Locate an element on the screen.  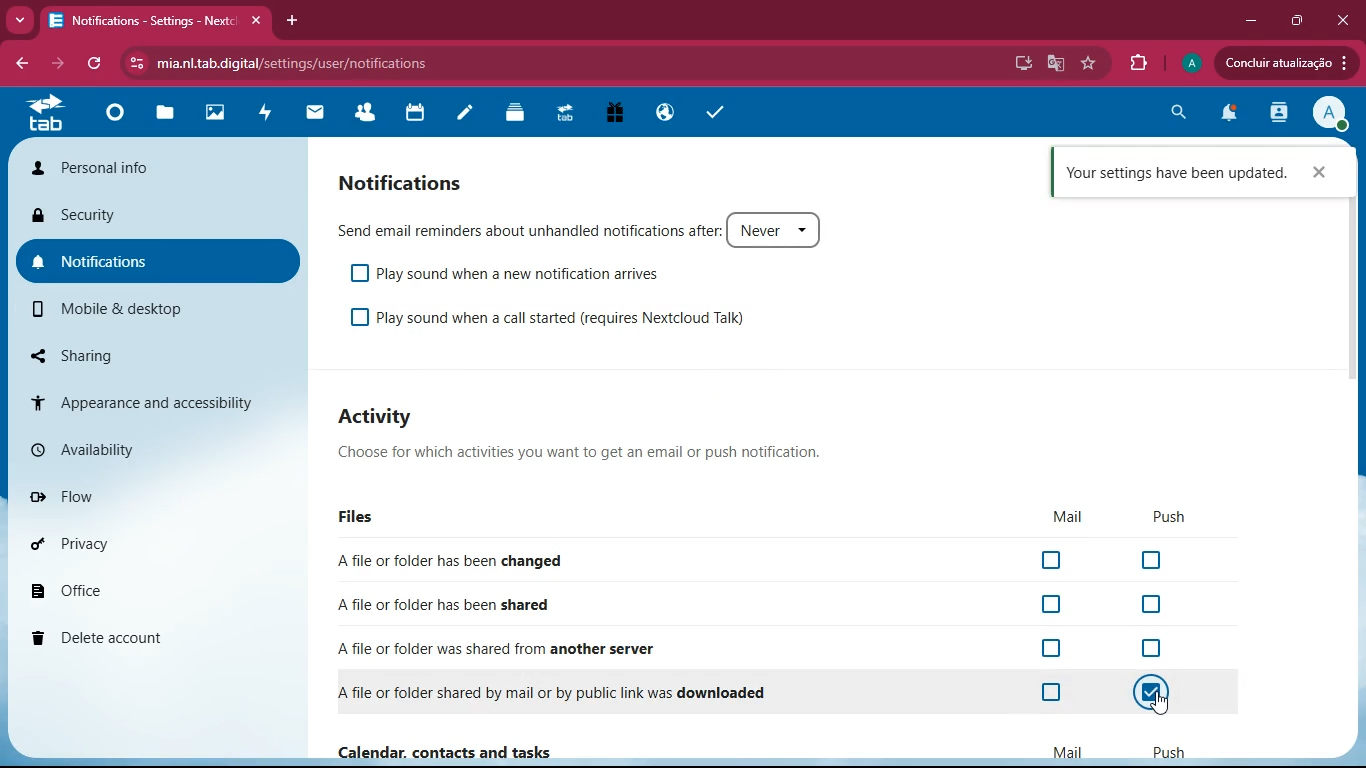
A file or folder was shared from another server is located at coordinates (497, 647).